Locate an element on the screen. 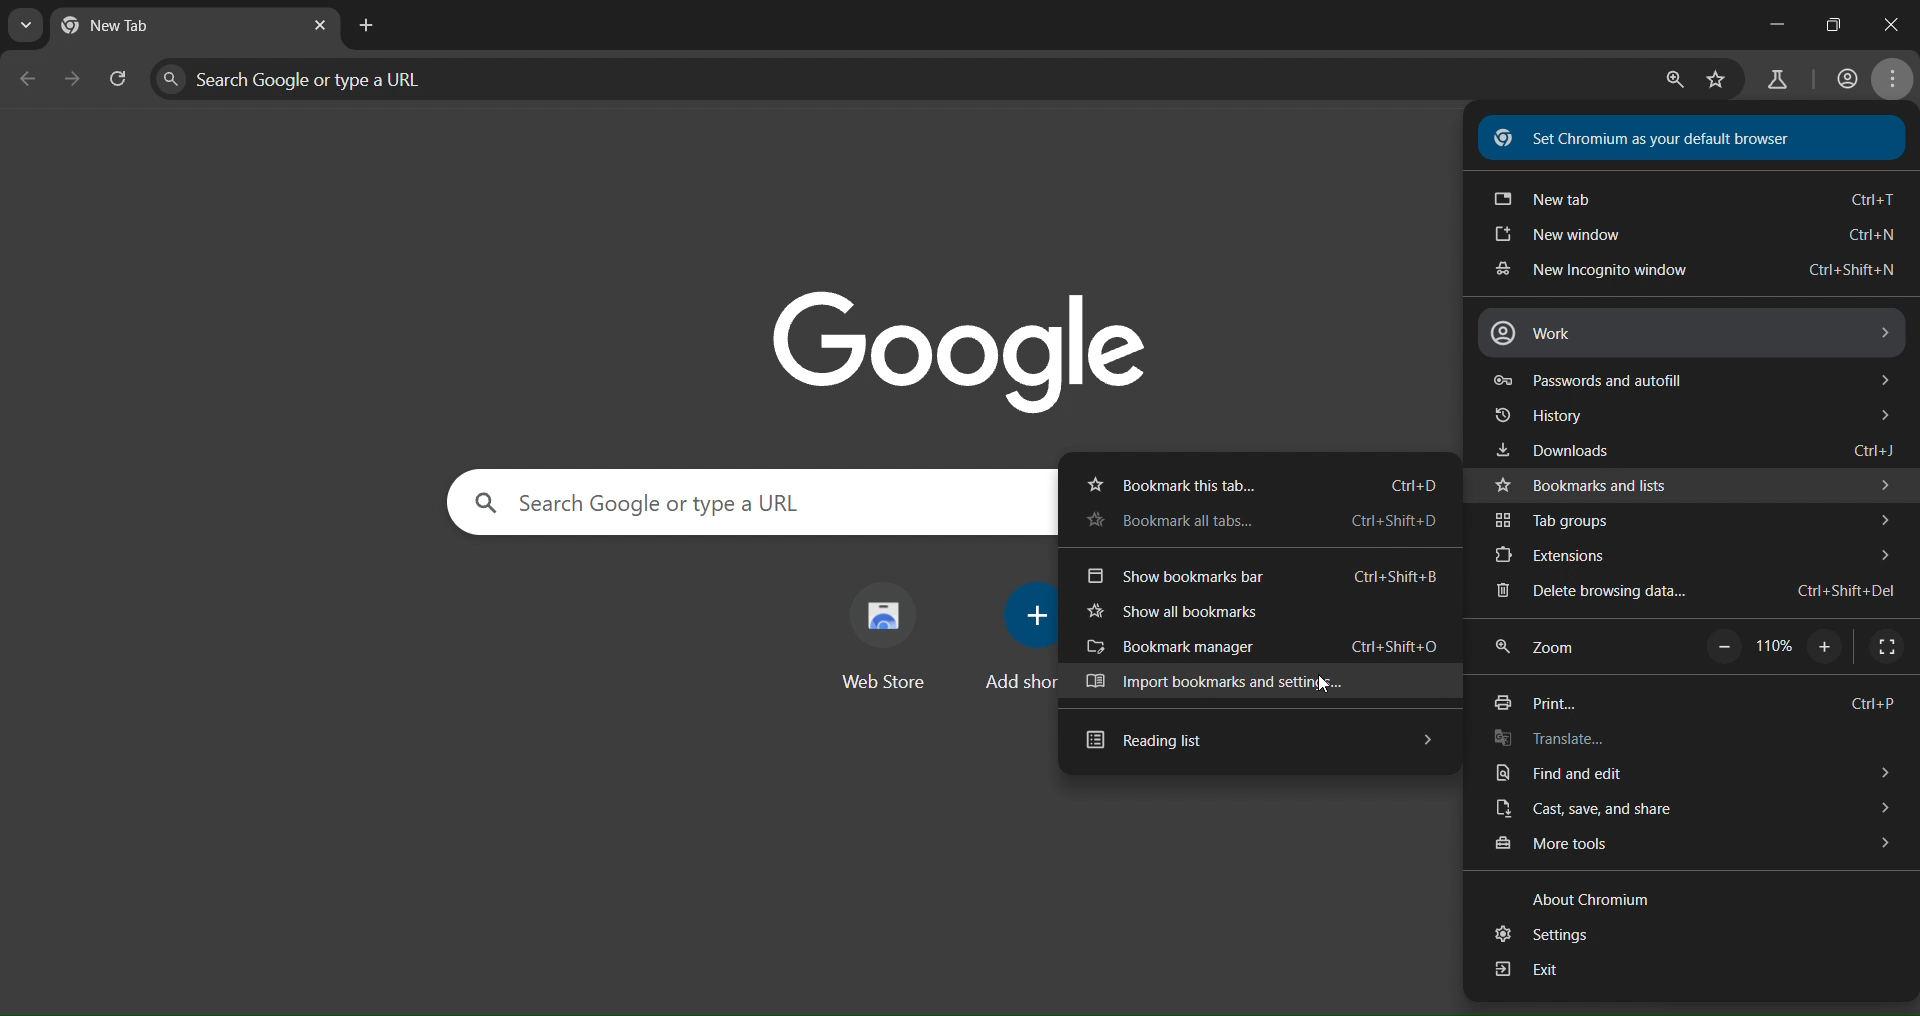 The image size is (1920, 1016). more tools is located at coordinates (1694, 847).